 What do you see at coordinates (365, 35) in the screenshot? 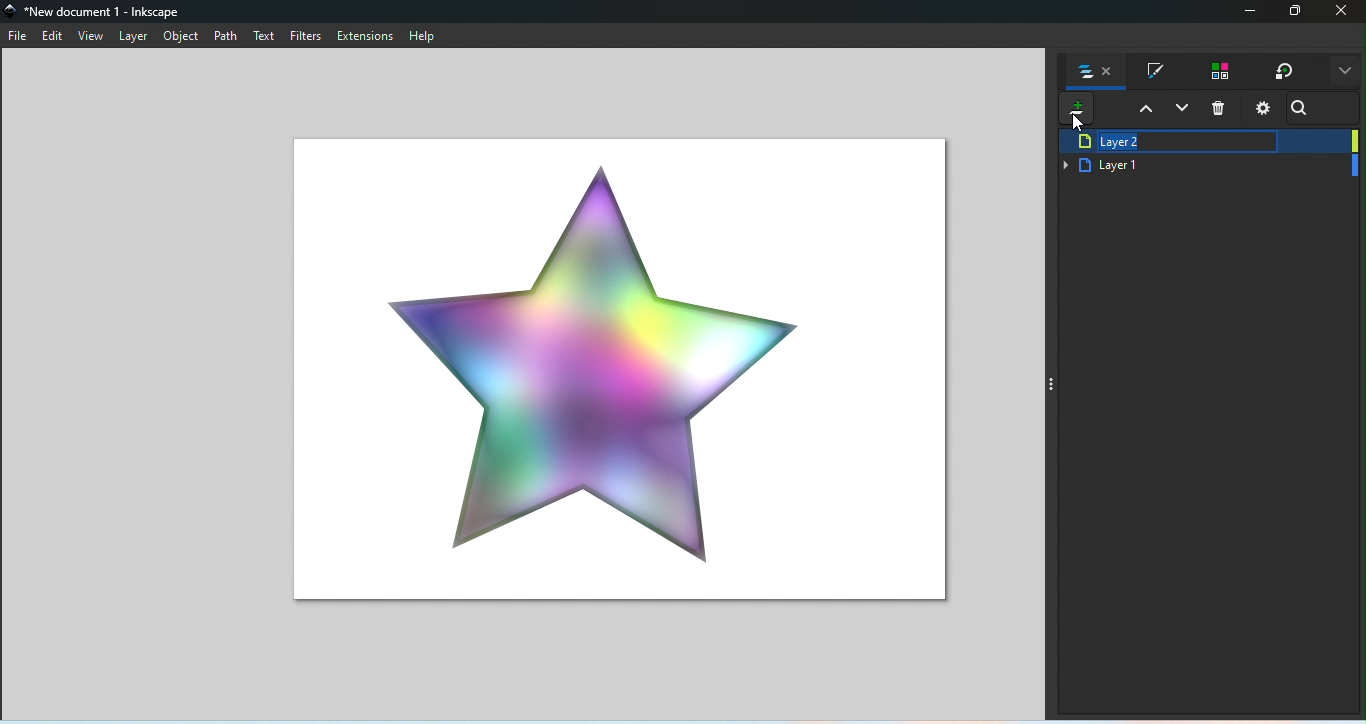
I see `Extensions` at bounding box center [365, 35].